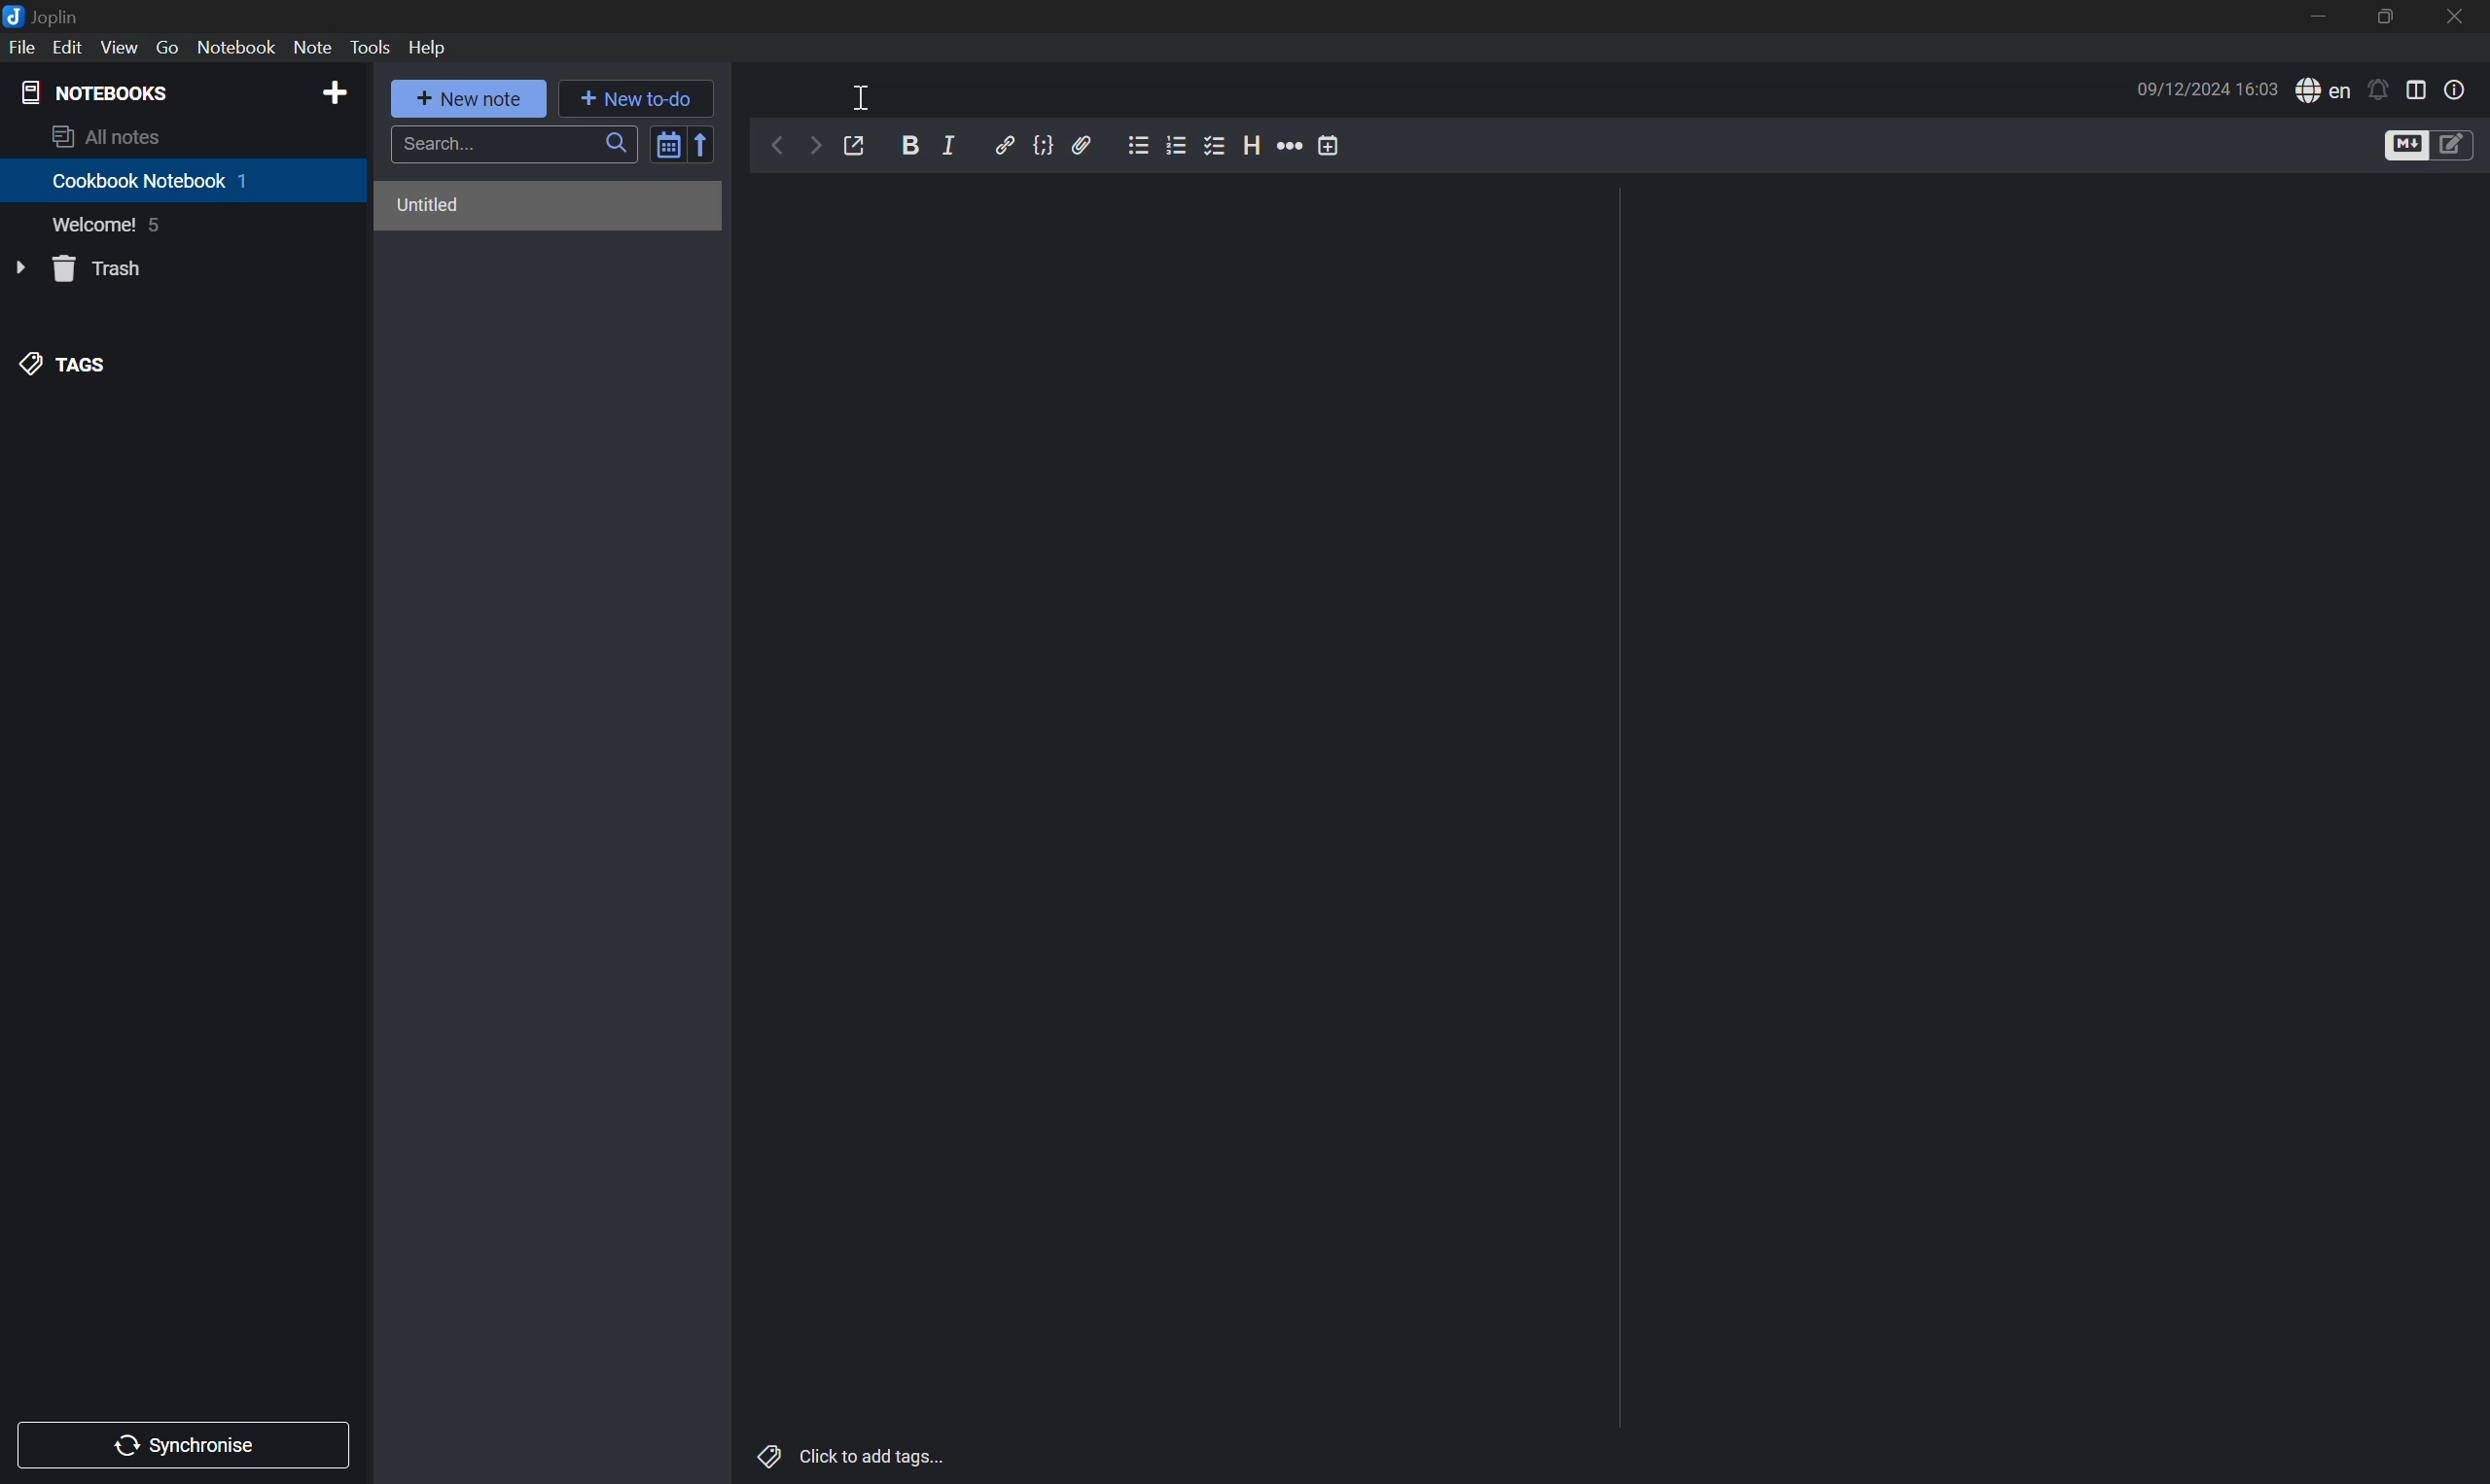 The width and height of the screenshot is (2490, 1484). What do you see at coordinates (44, 14) in the screenshot?
I see `Joplin` at bounding box center [44, 14].